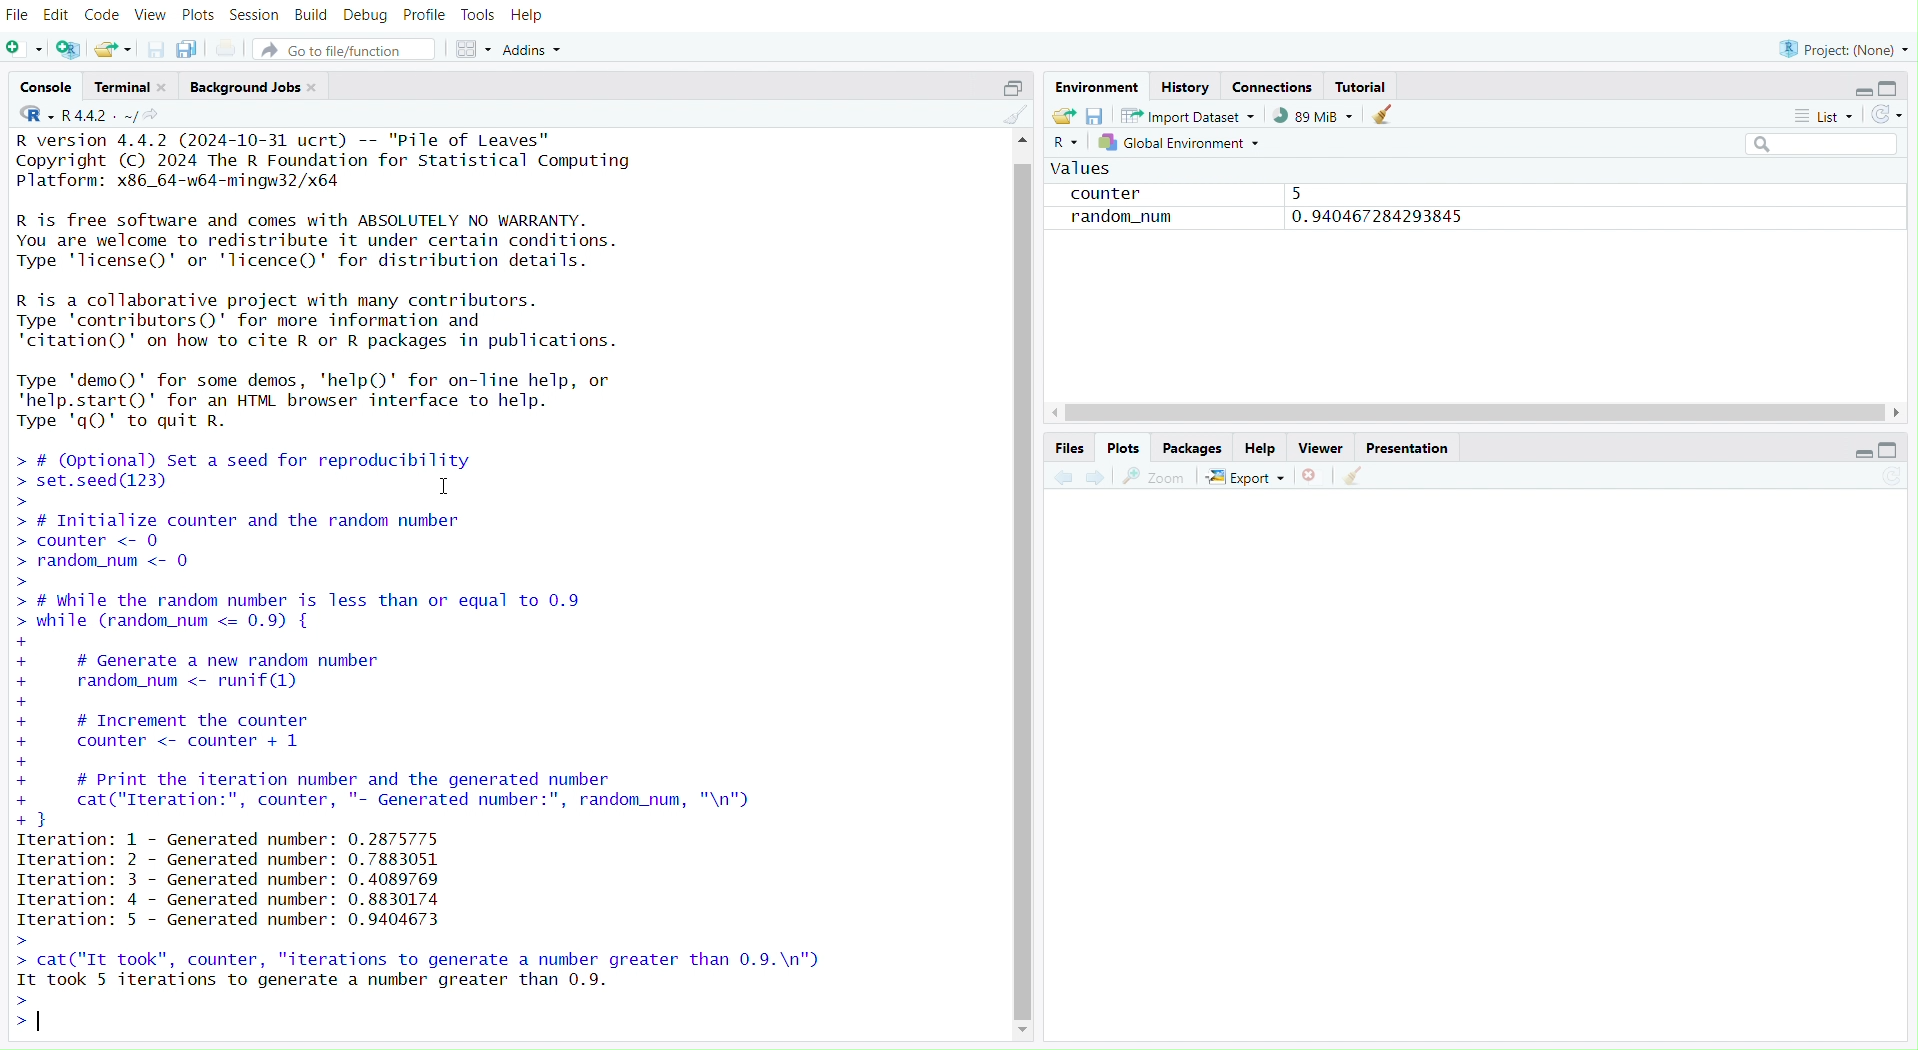 This screenshot has height=1050, width=1918. Describe the element at coordinates (1072, 446) in the screenshot. I see `Files` at that location.